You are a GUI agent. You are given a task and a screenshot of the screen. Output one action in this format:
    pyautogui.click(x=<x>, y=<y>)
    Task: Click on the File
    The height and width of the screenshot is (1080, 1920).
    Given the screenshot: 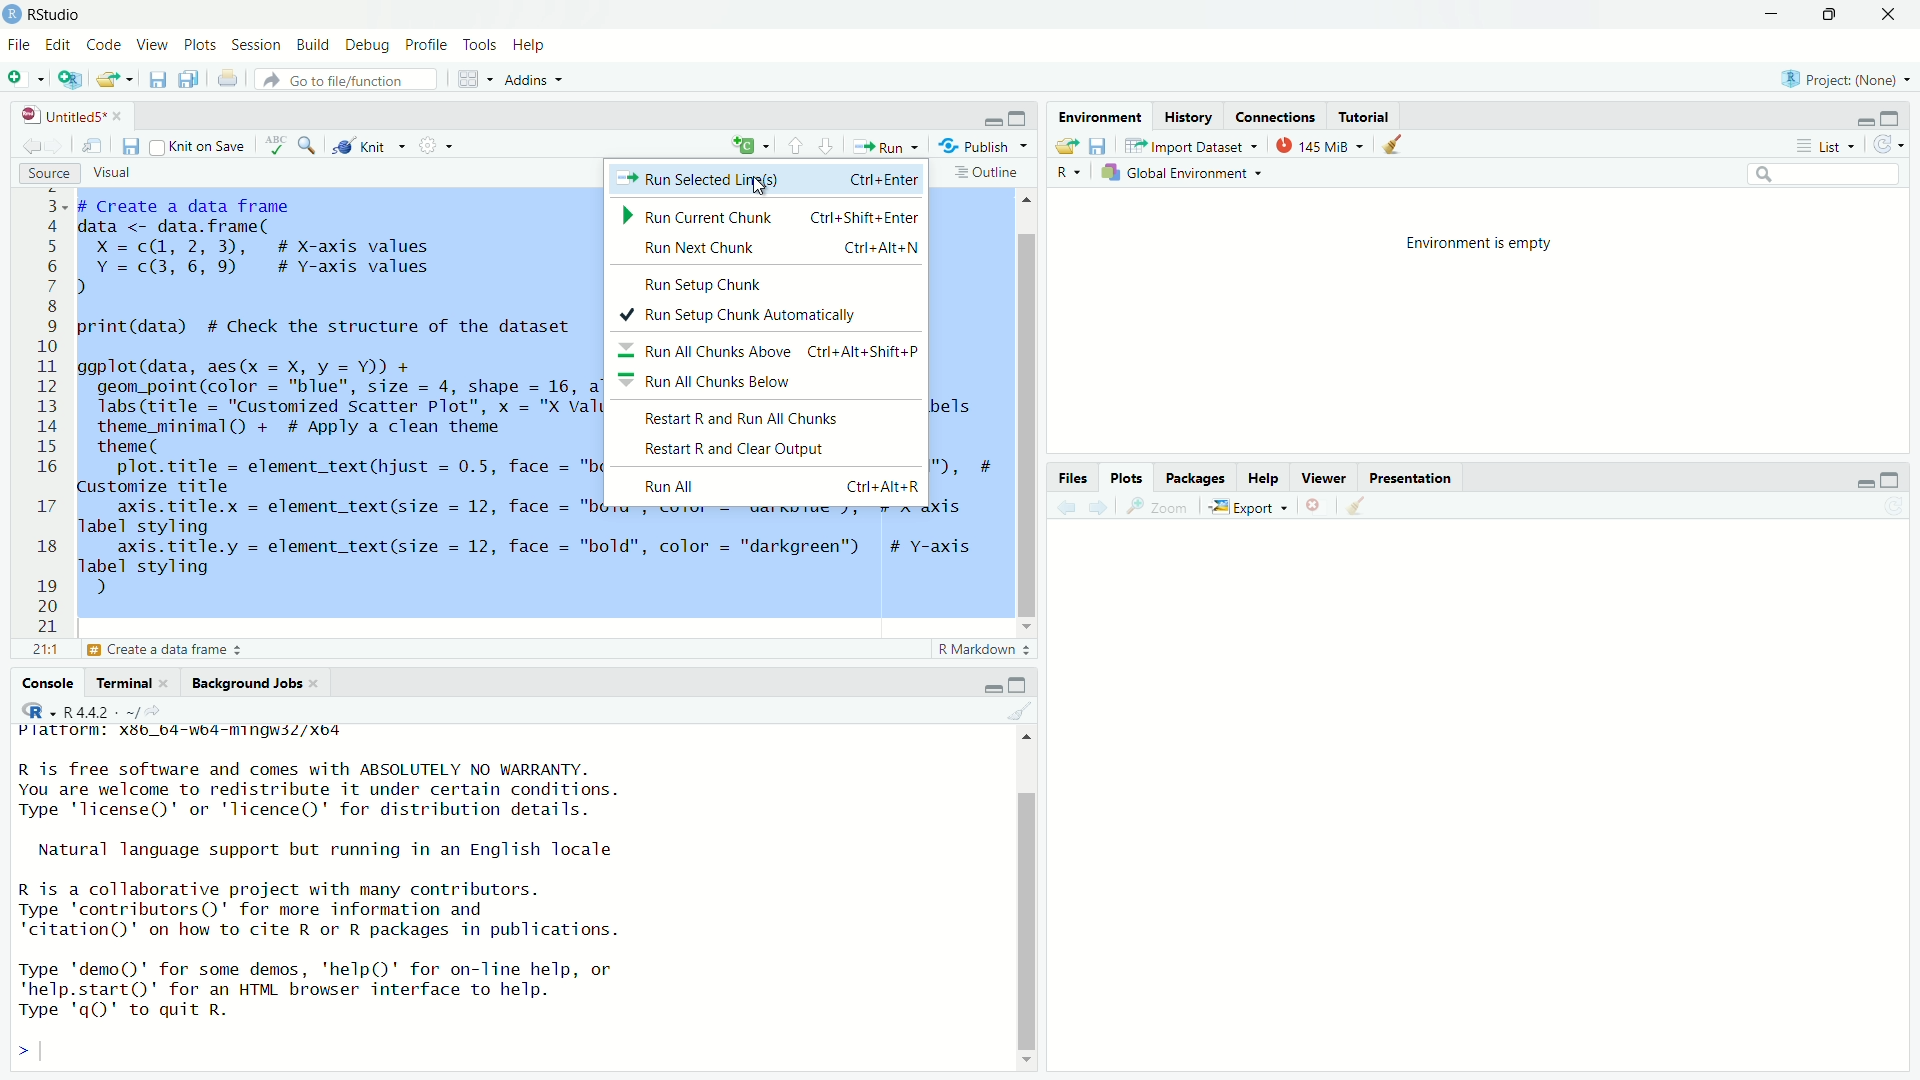 What is the action you would take?
    pyautogui.click(x=17, y=44)
    